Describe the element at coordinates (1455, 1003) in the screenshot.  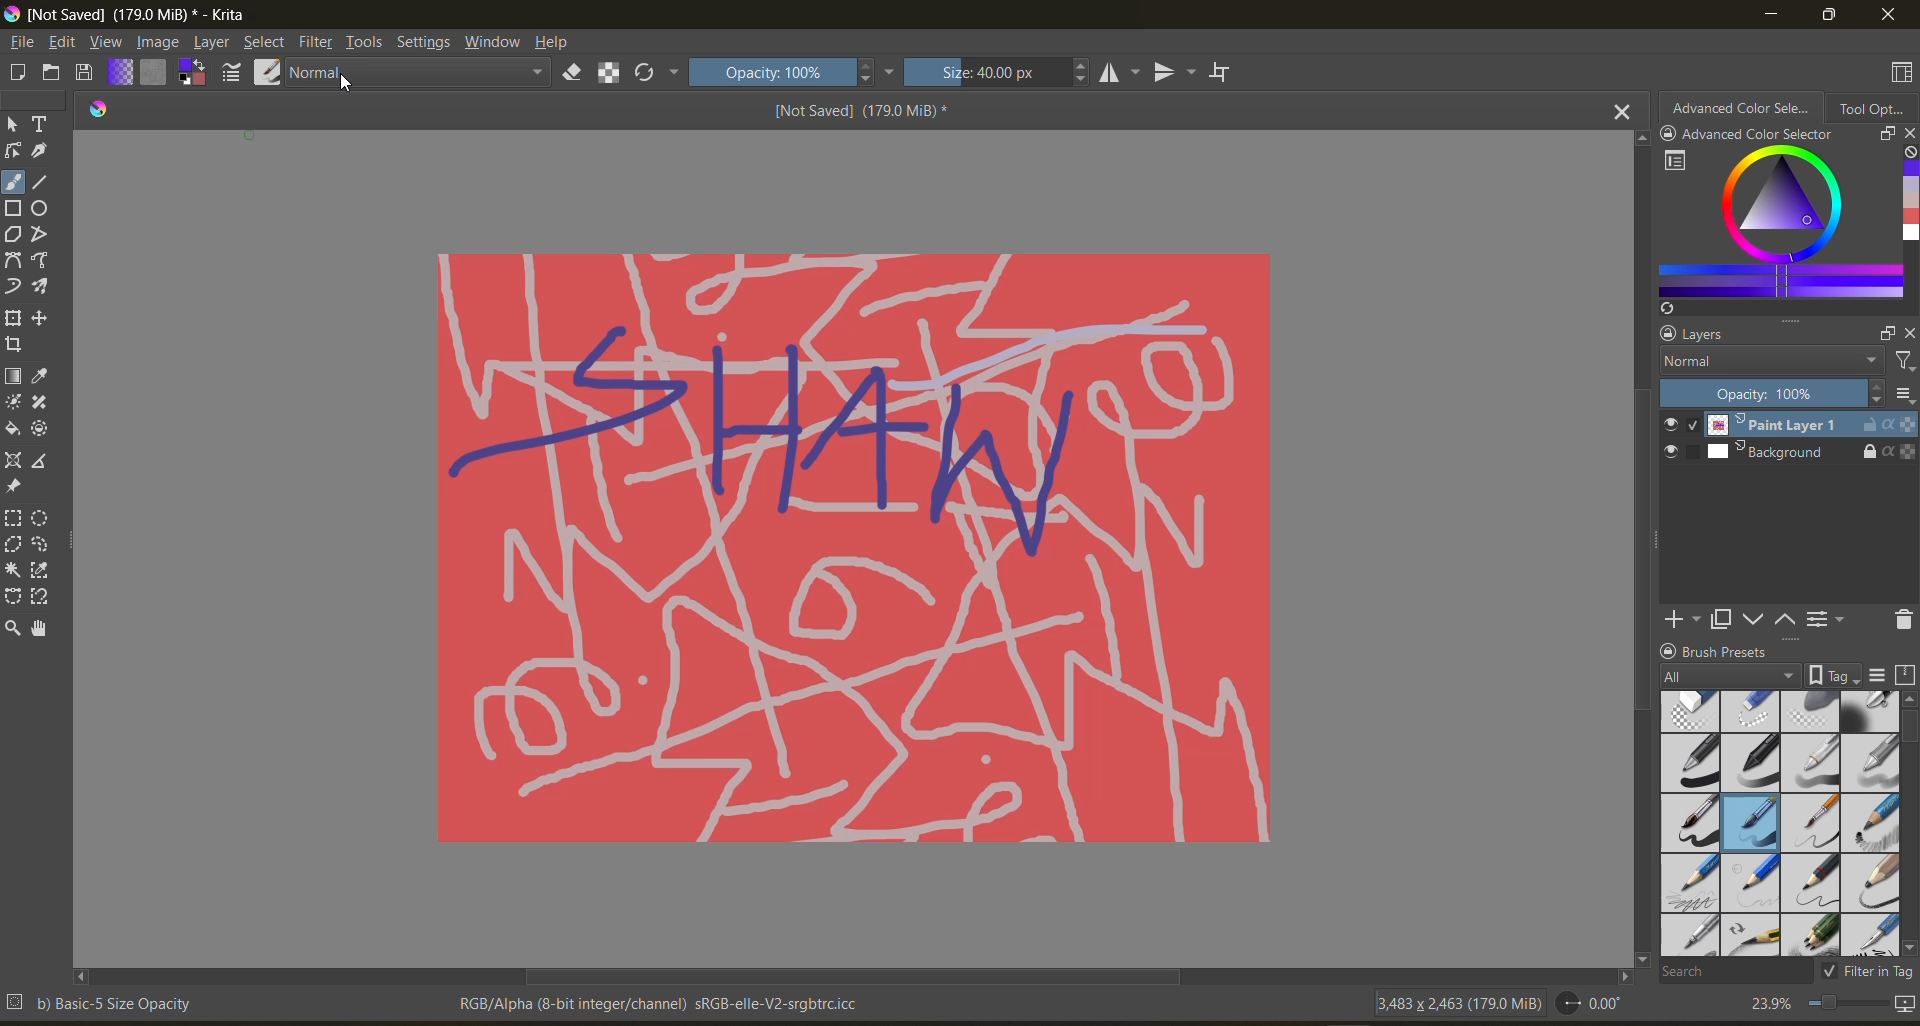
I see `3,483 x 2,463 (179.0 MiB)` at that location.